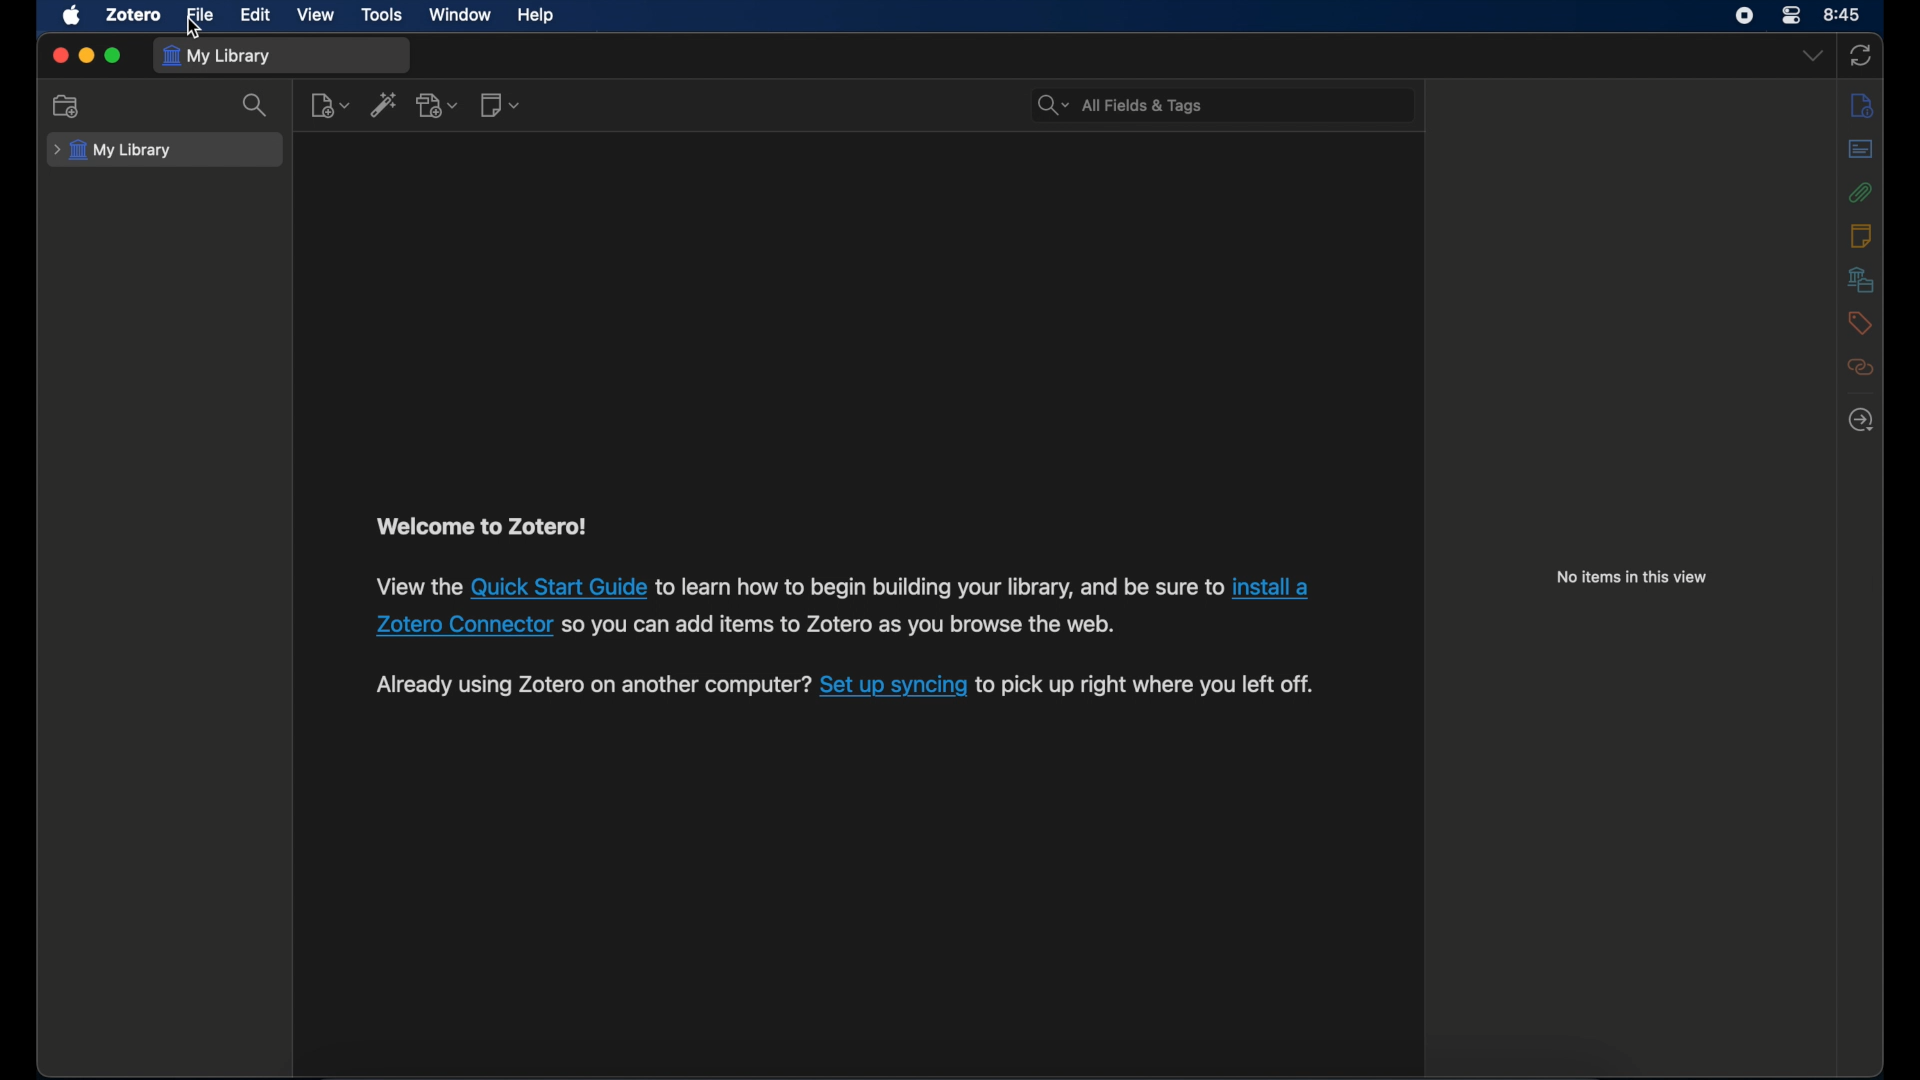  I want to click on quick start guide link, so click(557, 586).